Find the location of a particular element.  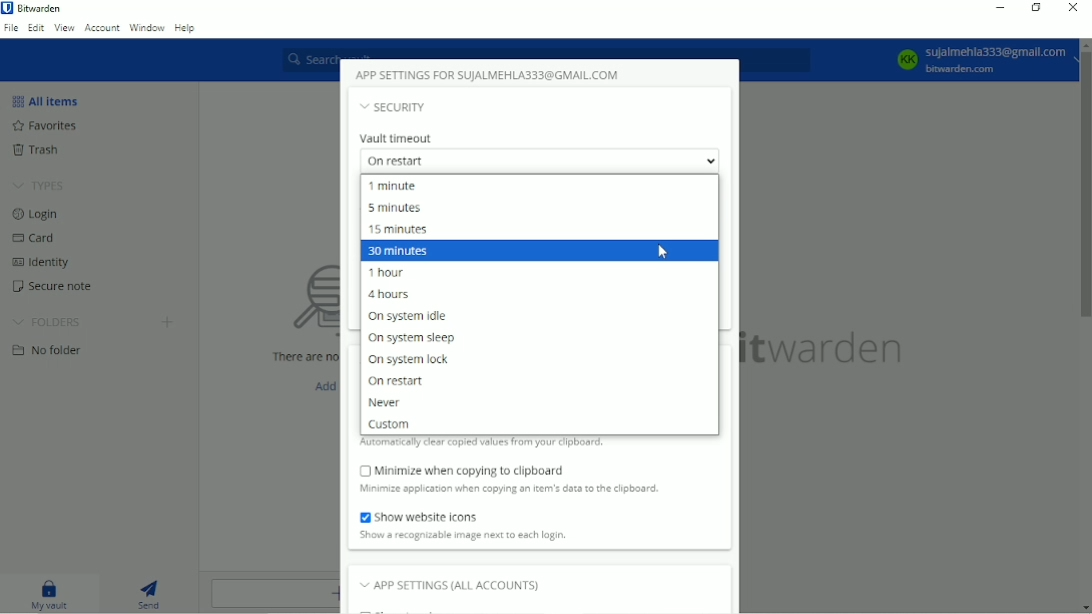

Search vault is located at coordinates (548, 50).